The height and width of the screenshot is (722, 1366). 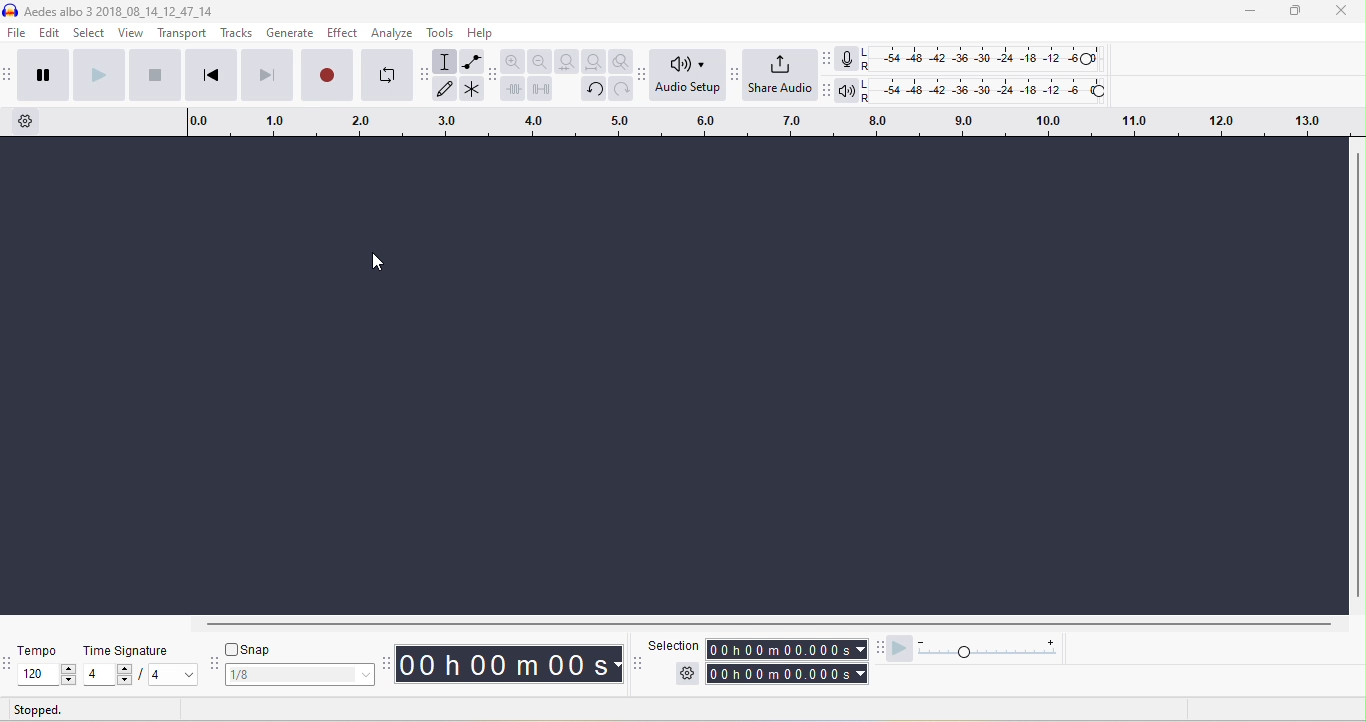 What do you see at coordinates (637, 662) in the screenshot?
I see `selection toolbar` at bounding box center [637, 662].